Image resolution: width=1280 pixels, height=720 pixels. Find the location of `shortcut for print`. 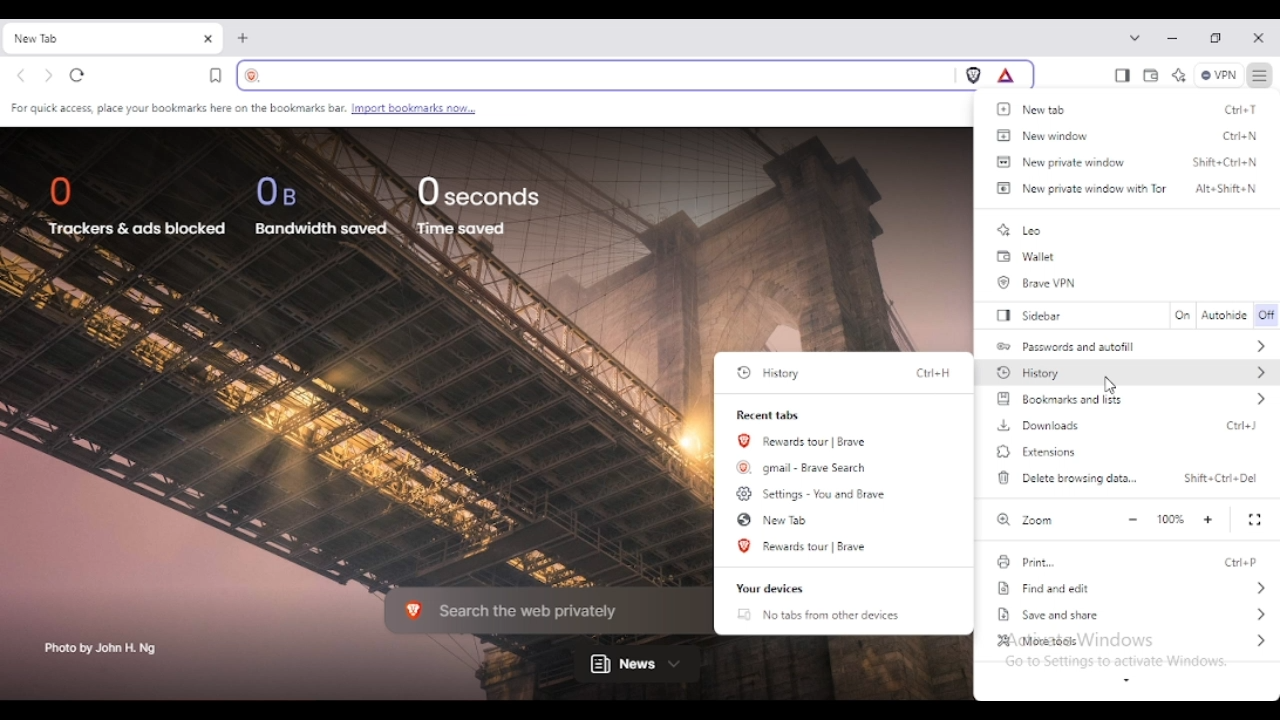

shortcut for print is located at coordinates (1242, 562).